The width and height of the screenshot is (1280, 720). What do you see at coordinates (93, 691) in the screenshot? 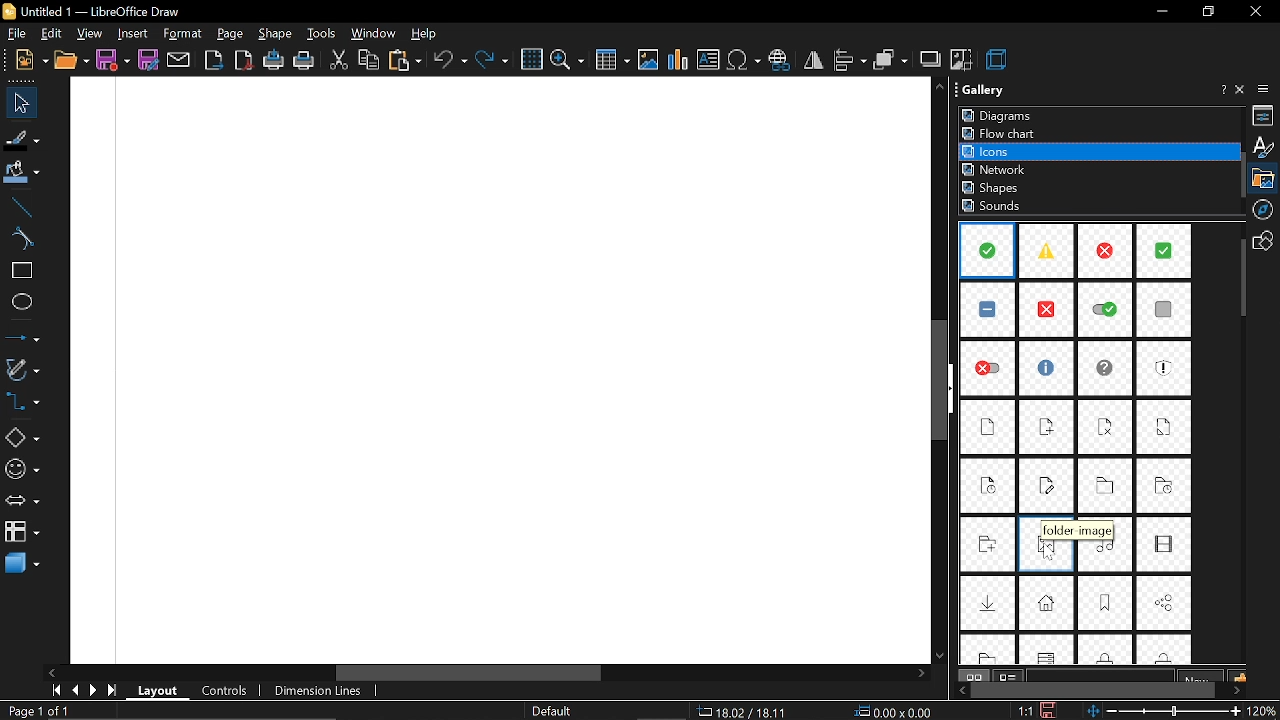
I see `next page` at bounding box center [93, 691].